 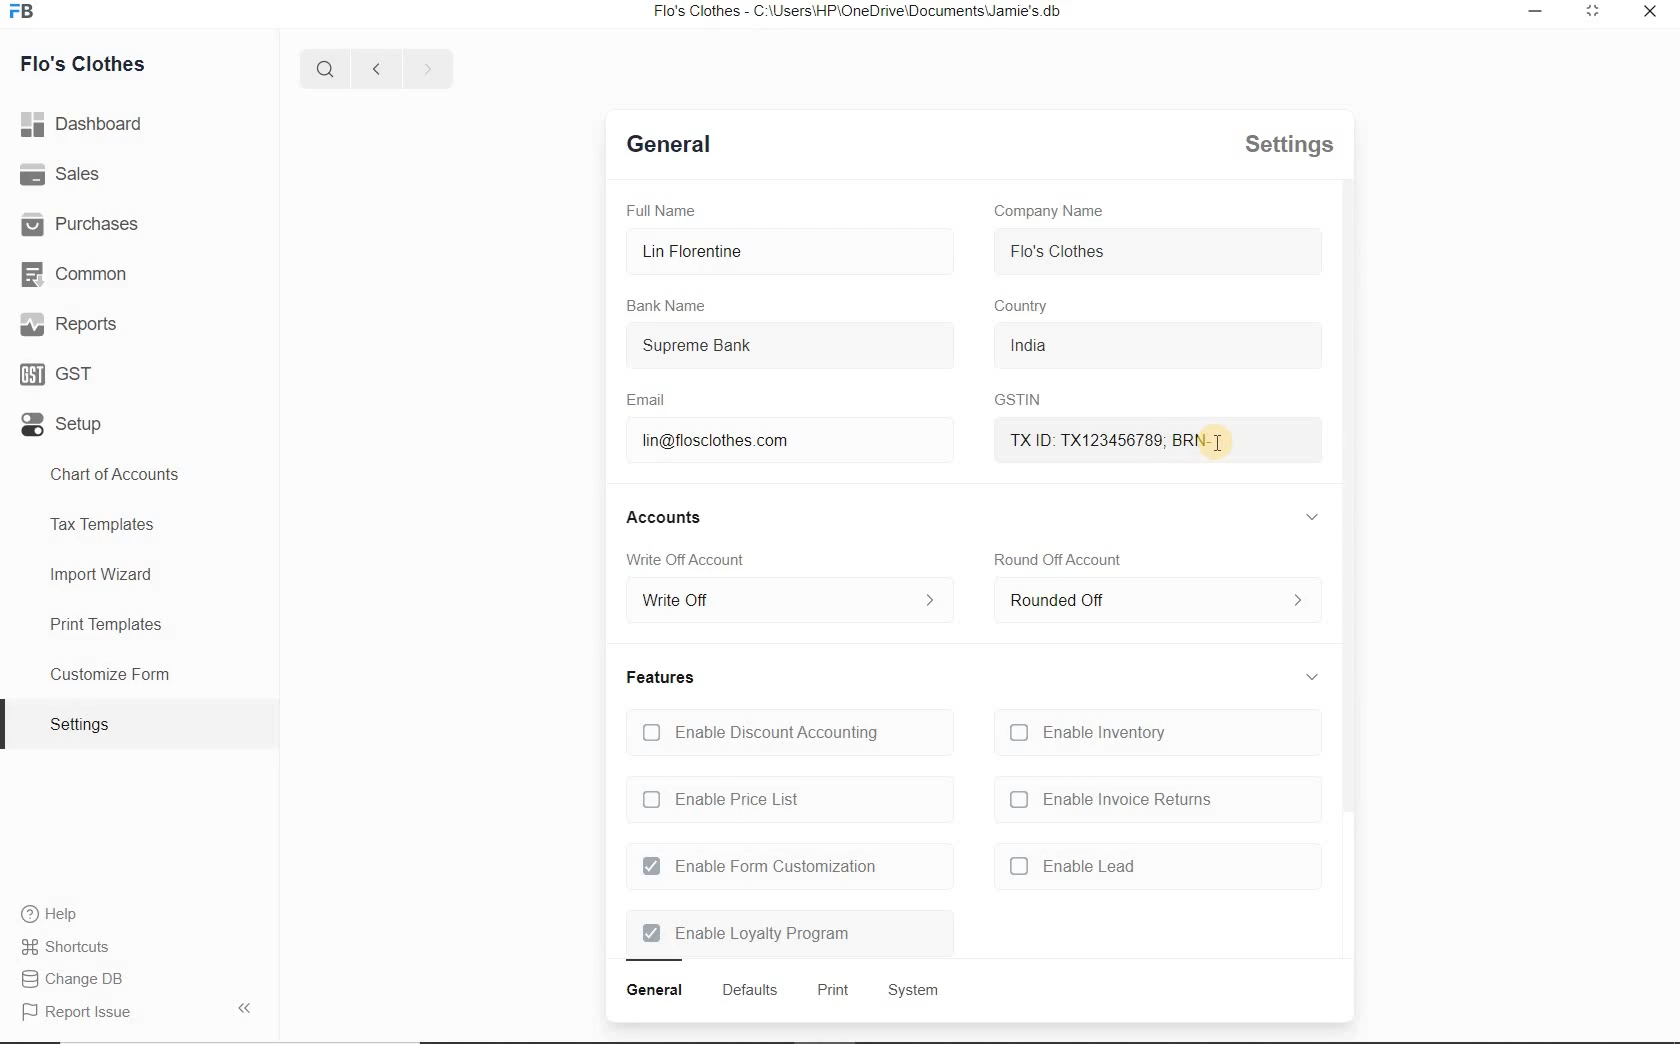 I want to click on Enable Form Customization, so click(x=759, y=867).